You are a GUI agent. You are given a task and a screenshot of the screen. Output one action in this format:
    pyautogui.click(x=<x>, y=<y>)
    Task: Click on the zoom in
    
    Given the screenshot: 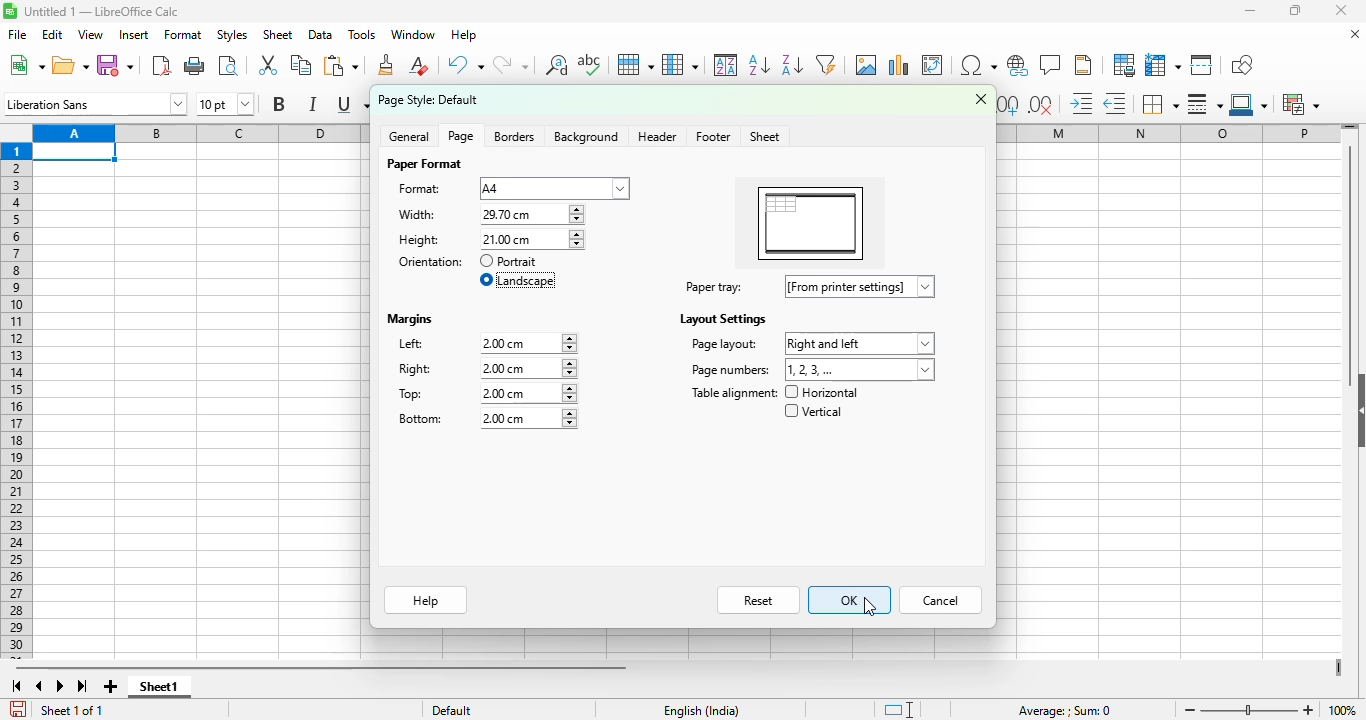 What is the action you would take?
    pyautogui.click(x=1309, y=710)
    